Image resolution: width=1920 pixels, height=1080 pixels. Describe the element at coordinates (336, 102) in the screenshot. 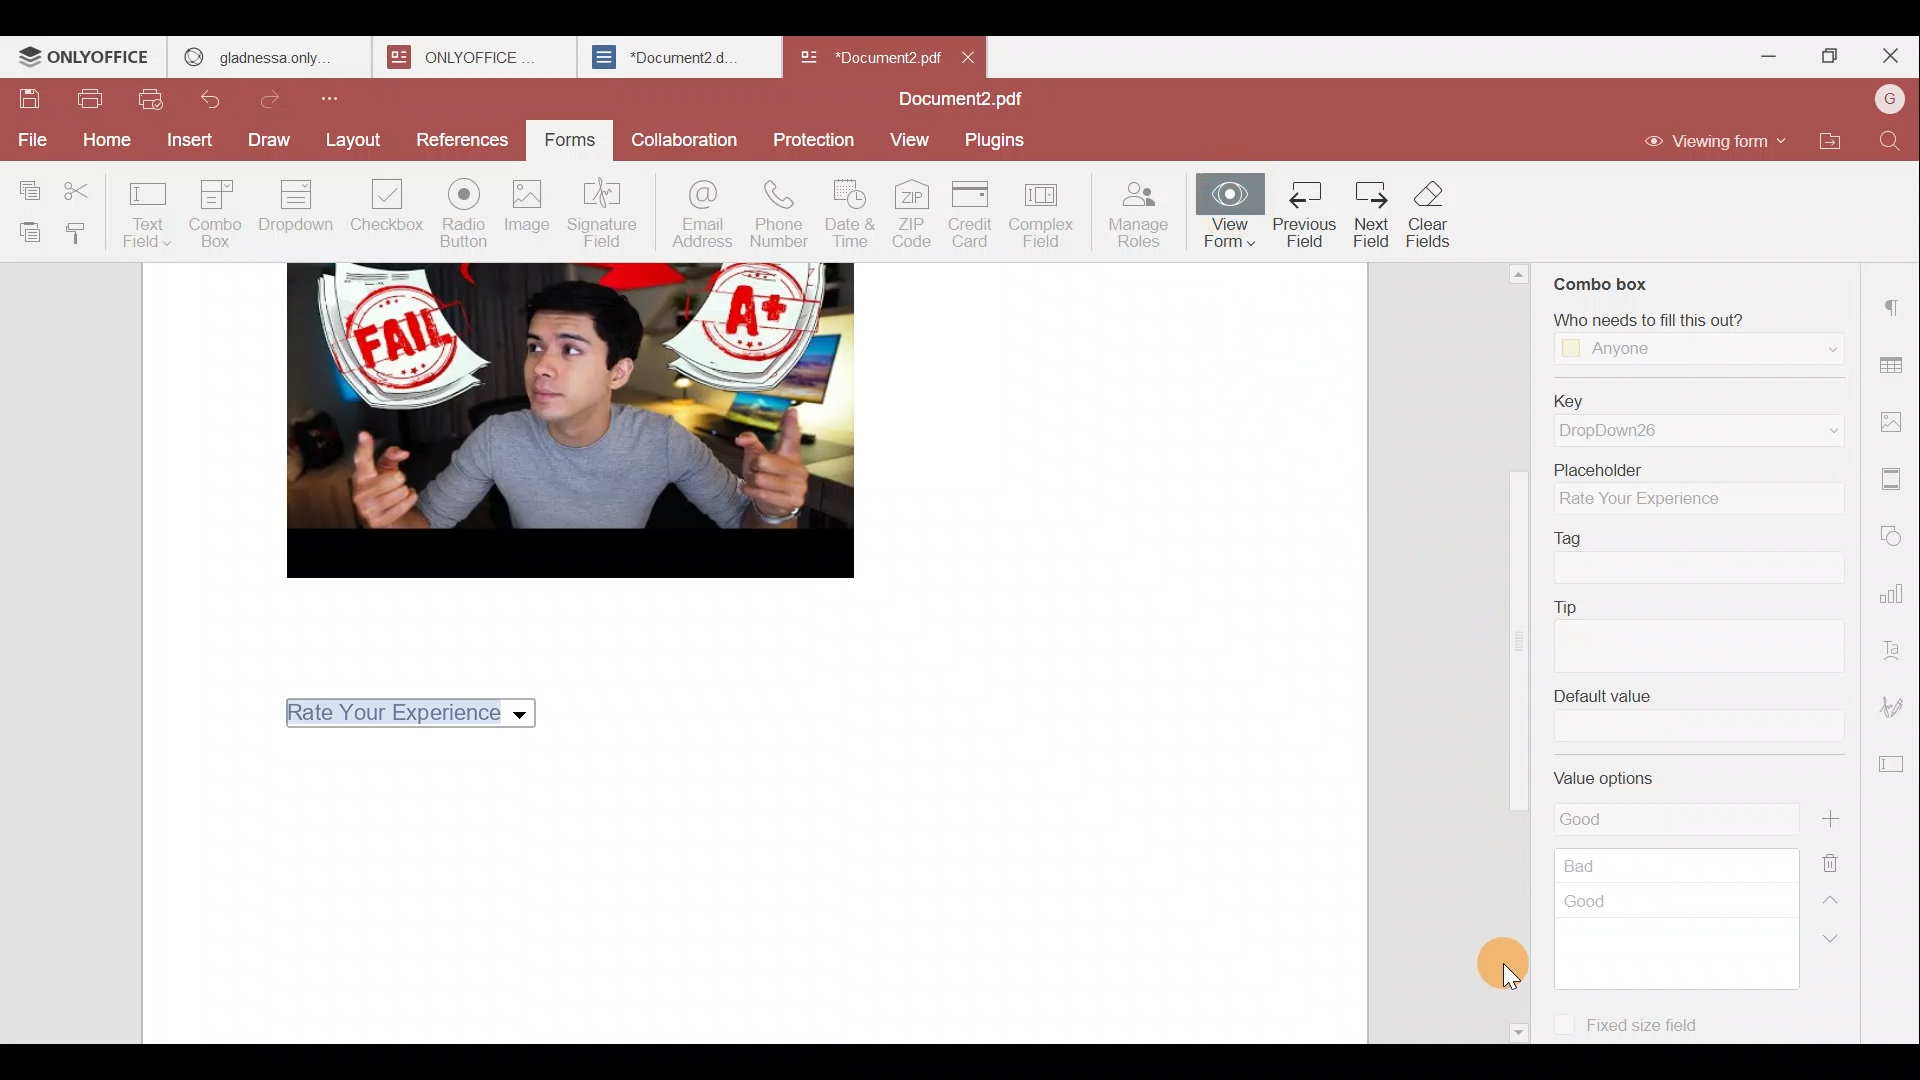

I see `Customize quick access toolbar` at that location.